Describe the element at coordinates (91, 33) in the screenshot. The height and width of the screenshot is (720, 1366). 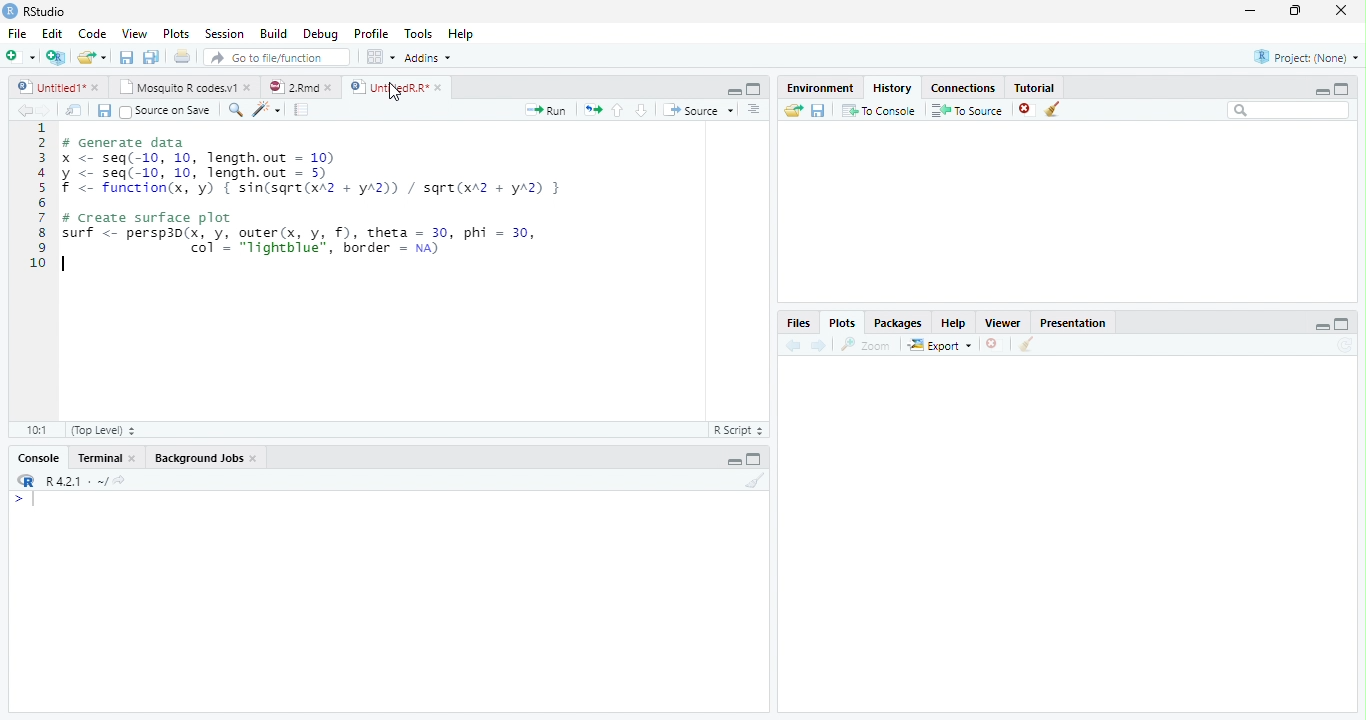
I see `Code` at that location.